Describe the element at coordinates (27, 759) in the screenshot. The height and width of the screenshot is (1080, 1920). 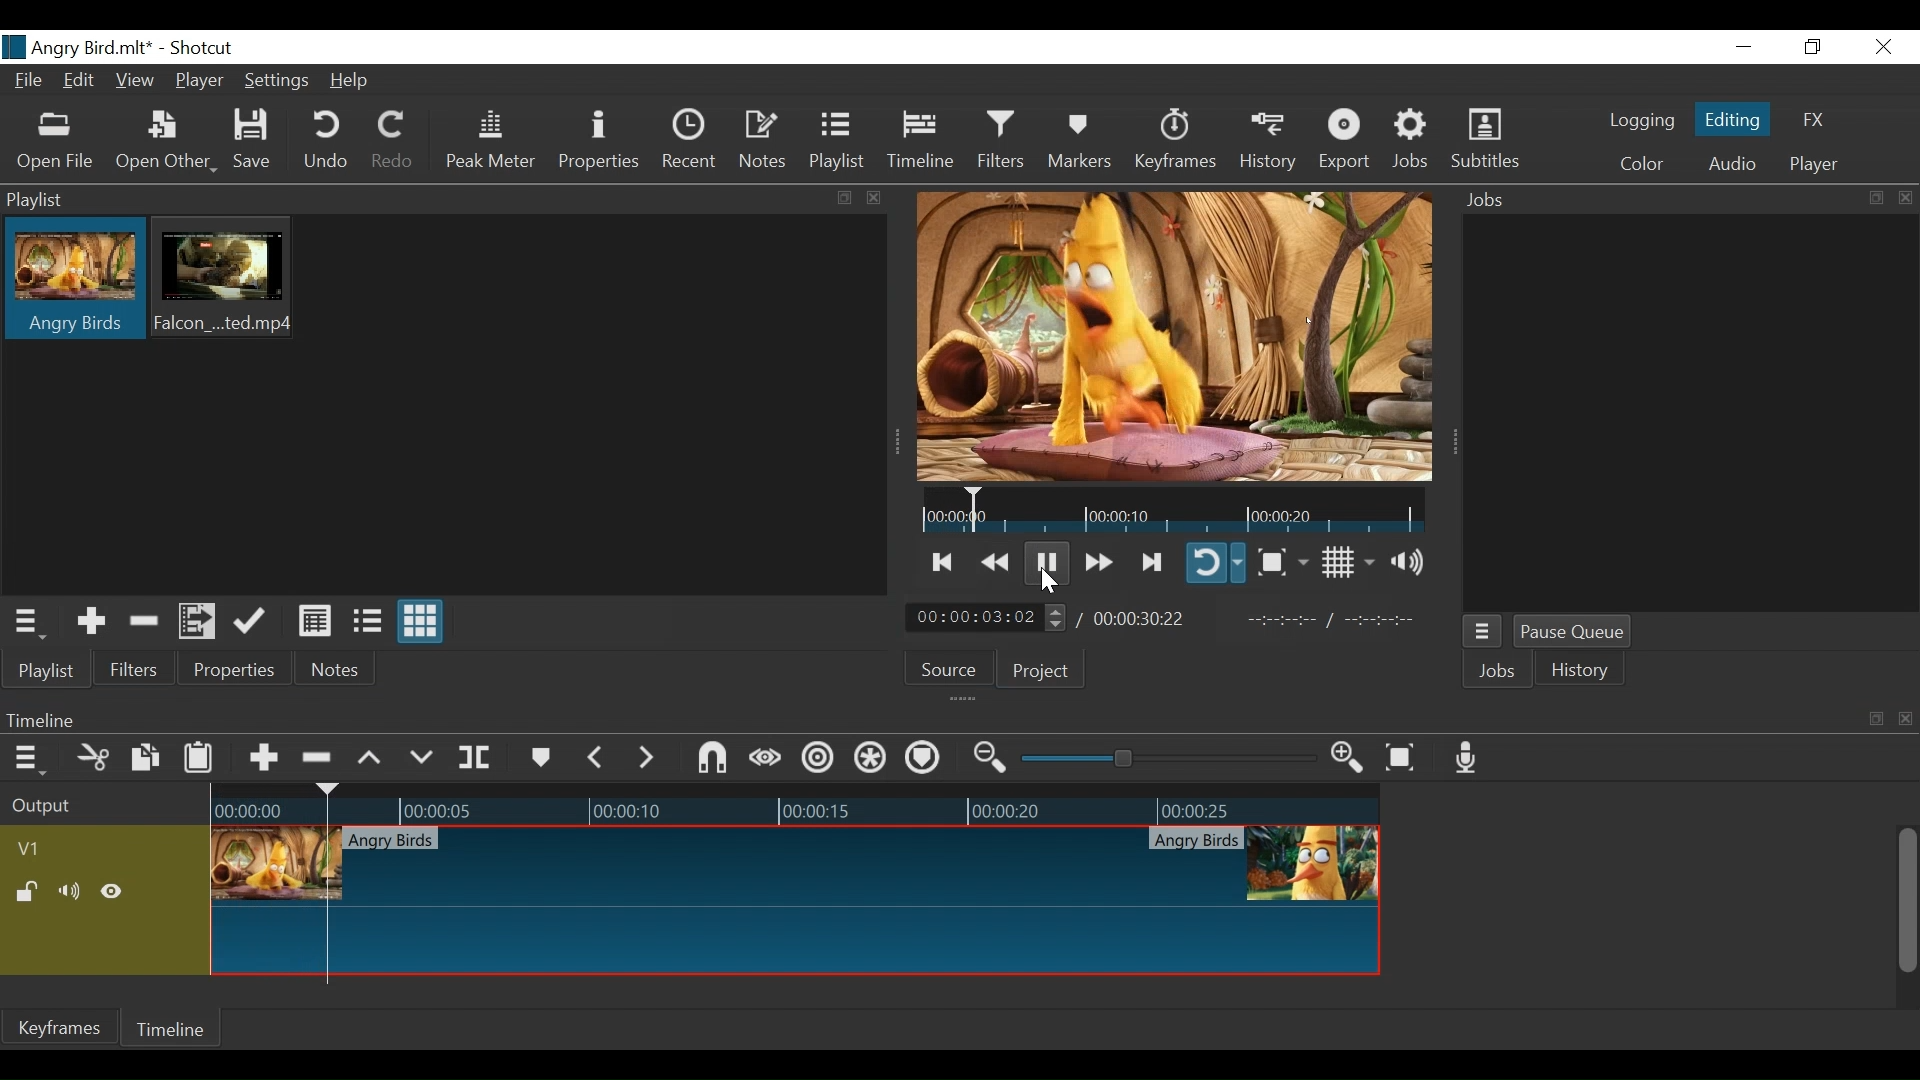
I see `Timeline menu` at that location.